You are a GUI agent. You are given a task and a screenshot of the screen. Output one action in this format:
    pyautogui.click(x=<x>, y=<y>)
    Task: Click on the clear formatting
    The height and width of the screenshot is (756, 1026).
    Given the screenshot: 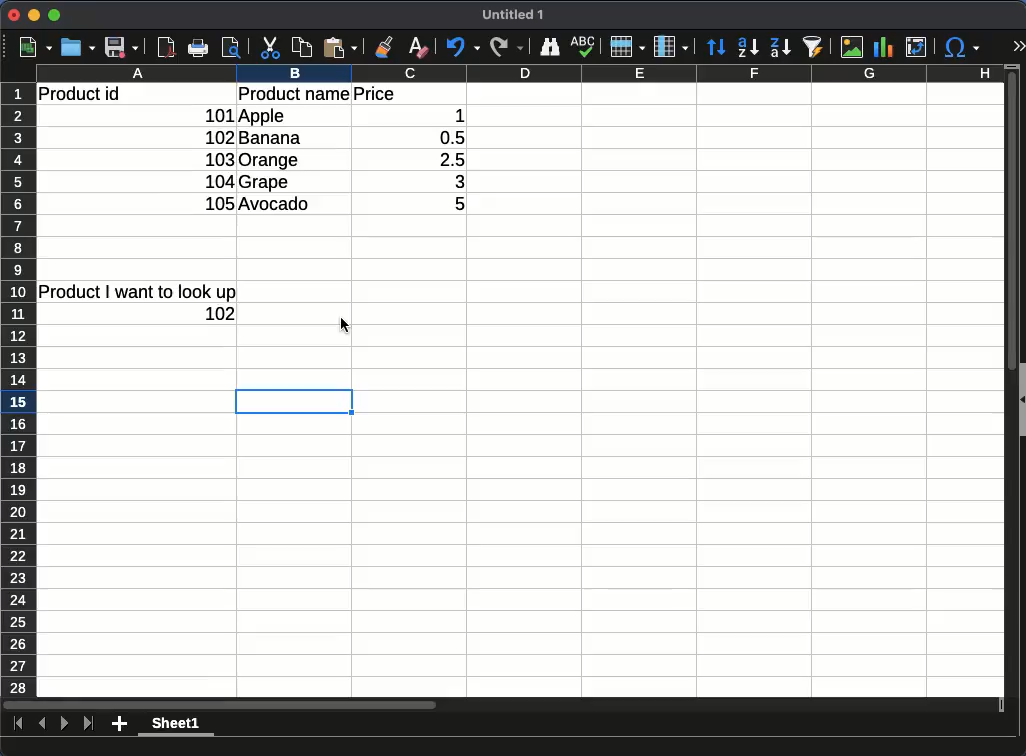 What is the action you would take?
    pyautogui.click(x=420, y=48)
    